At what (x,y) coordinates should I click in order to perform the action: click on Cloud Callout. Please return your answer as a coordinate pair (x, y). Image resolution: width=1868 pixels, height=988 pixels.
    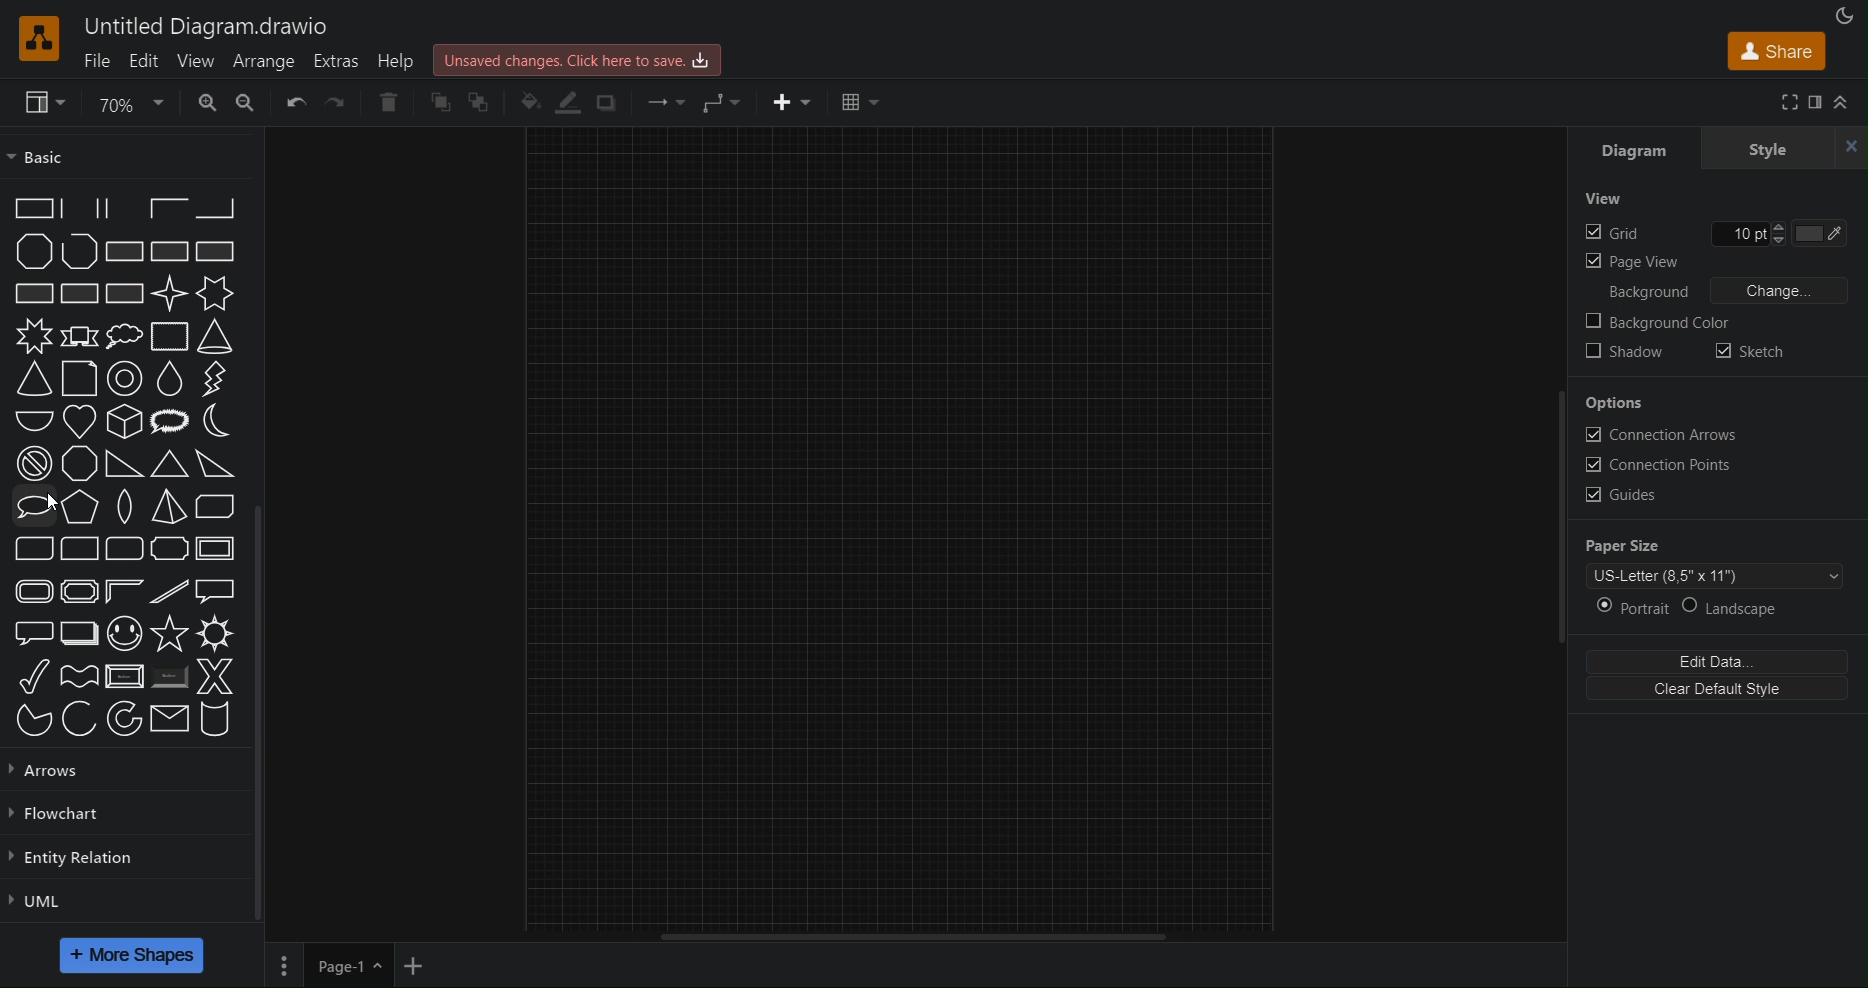
    Looking at the image, I should click on (124, 335).